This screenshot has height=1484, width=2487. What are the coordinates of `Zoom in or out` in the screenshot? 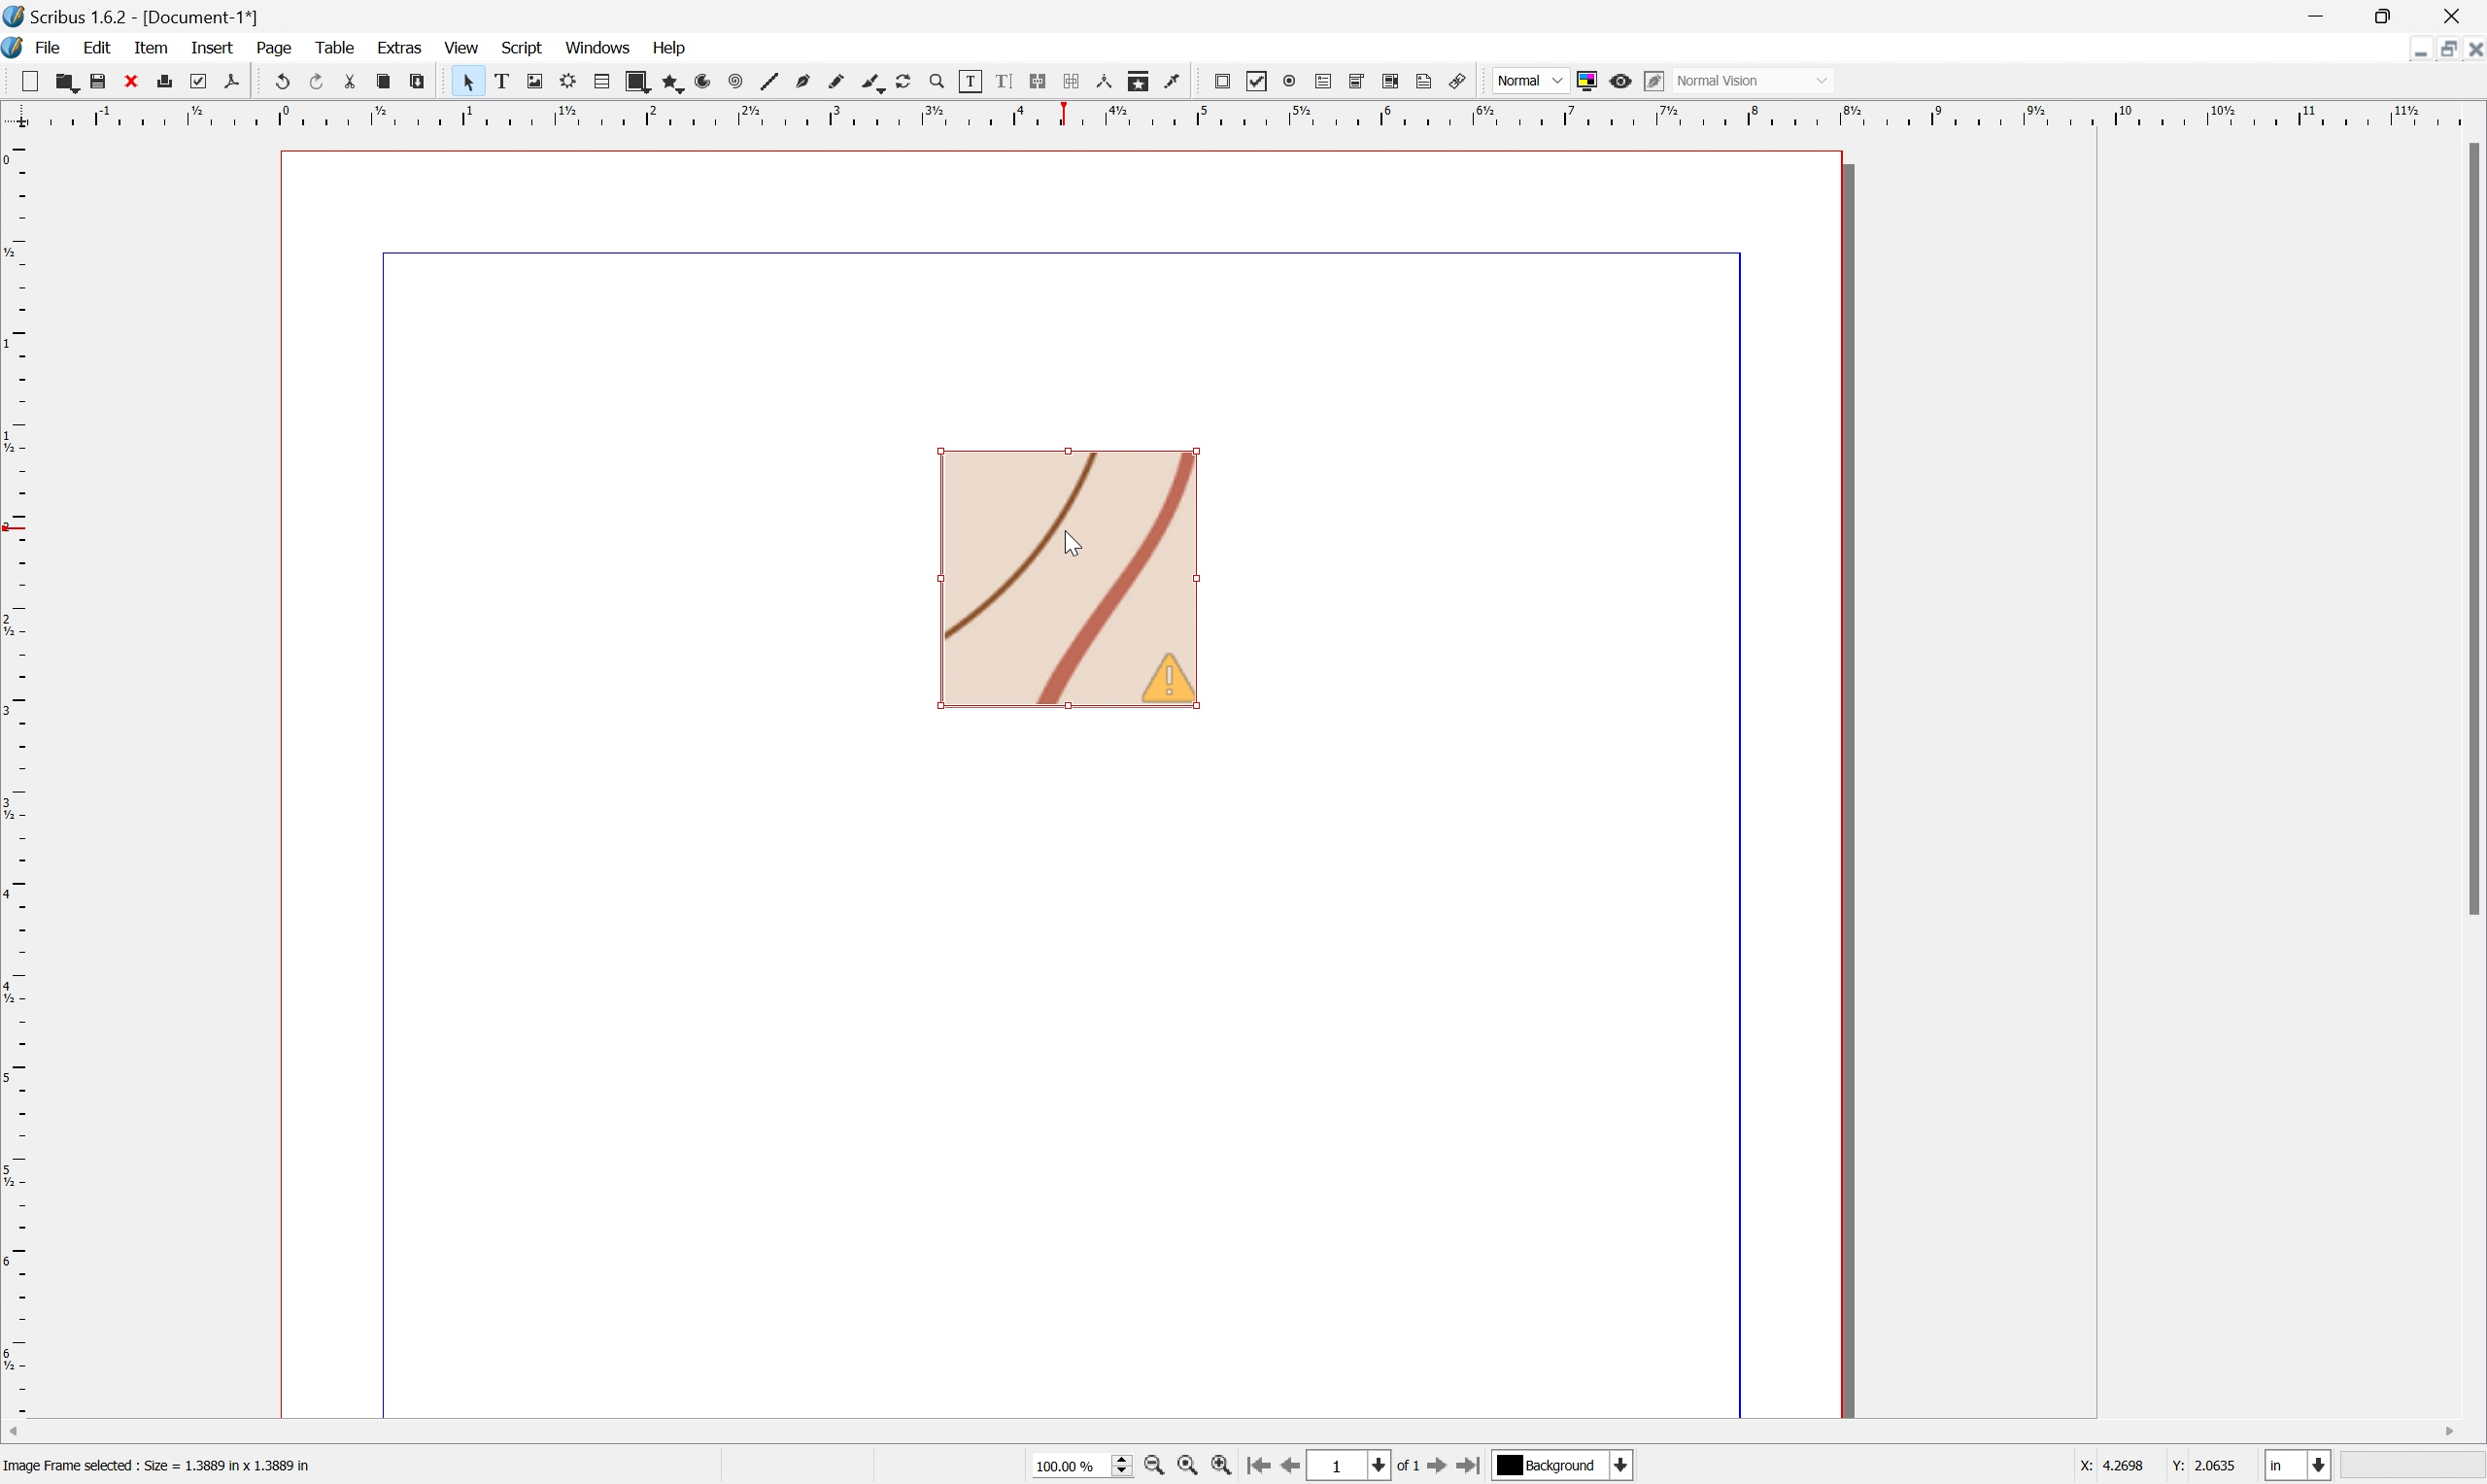 It's located at (946, 84).